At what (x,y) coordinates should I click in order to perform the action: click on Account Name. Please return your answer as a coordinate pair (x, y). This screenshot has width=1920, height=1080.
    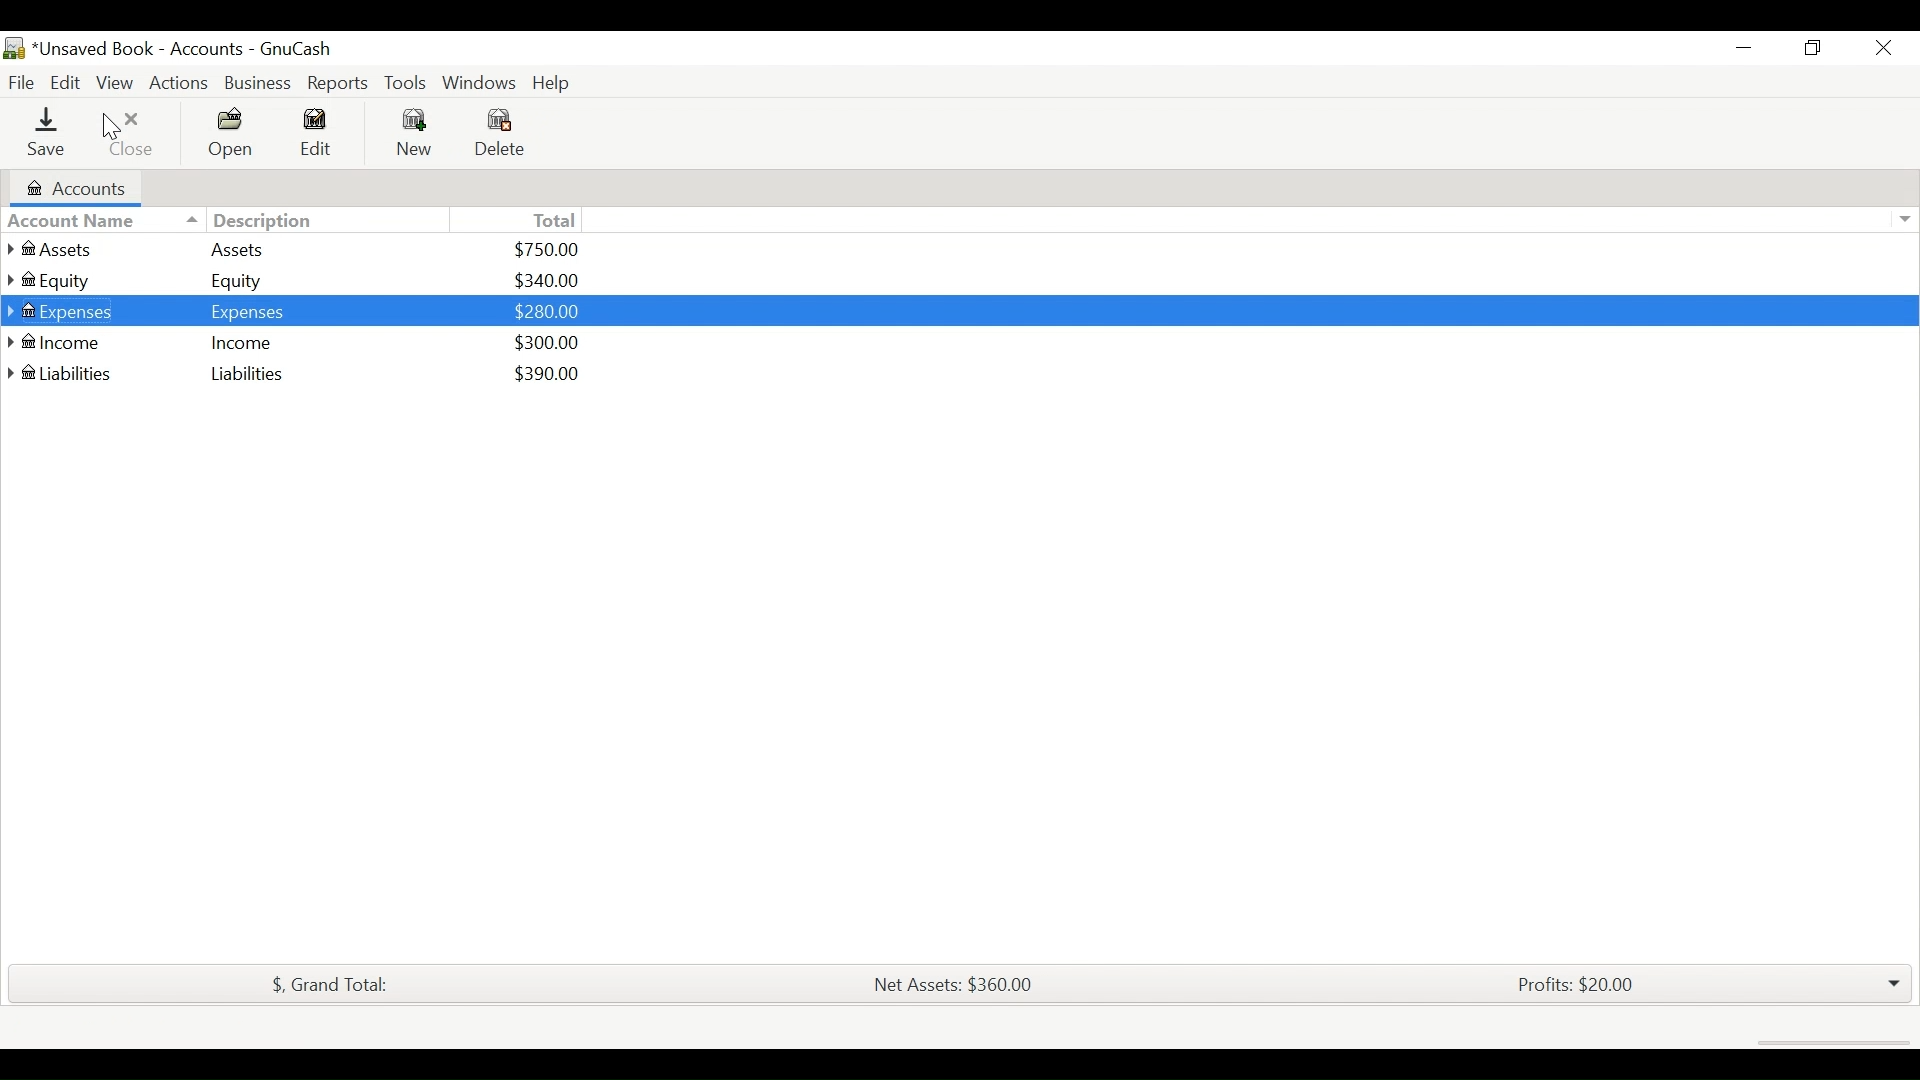
    Looking at the image, I should click on (77, 218).